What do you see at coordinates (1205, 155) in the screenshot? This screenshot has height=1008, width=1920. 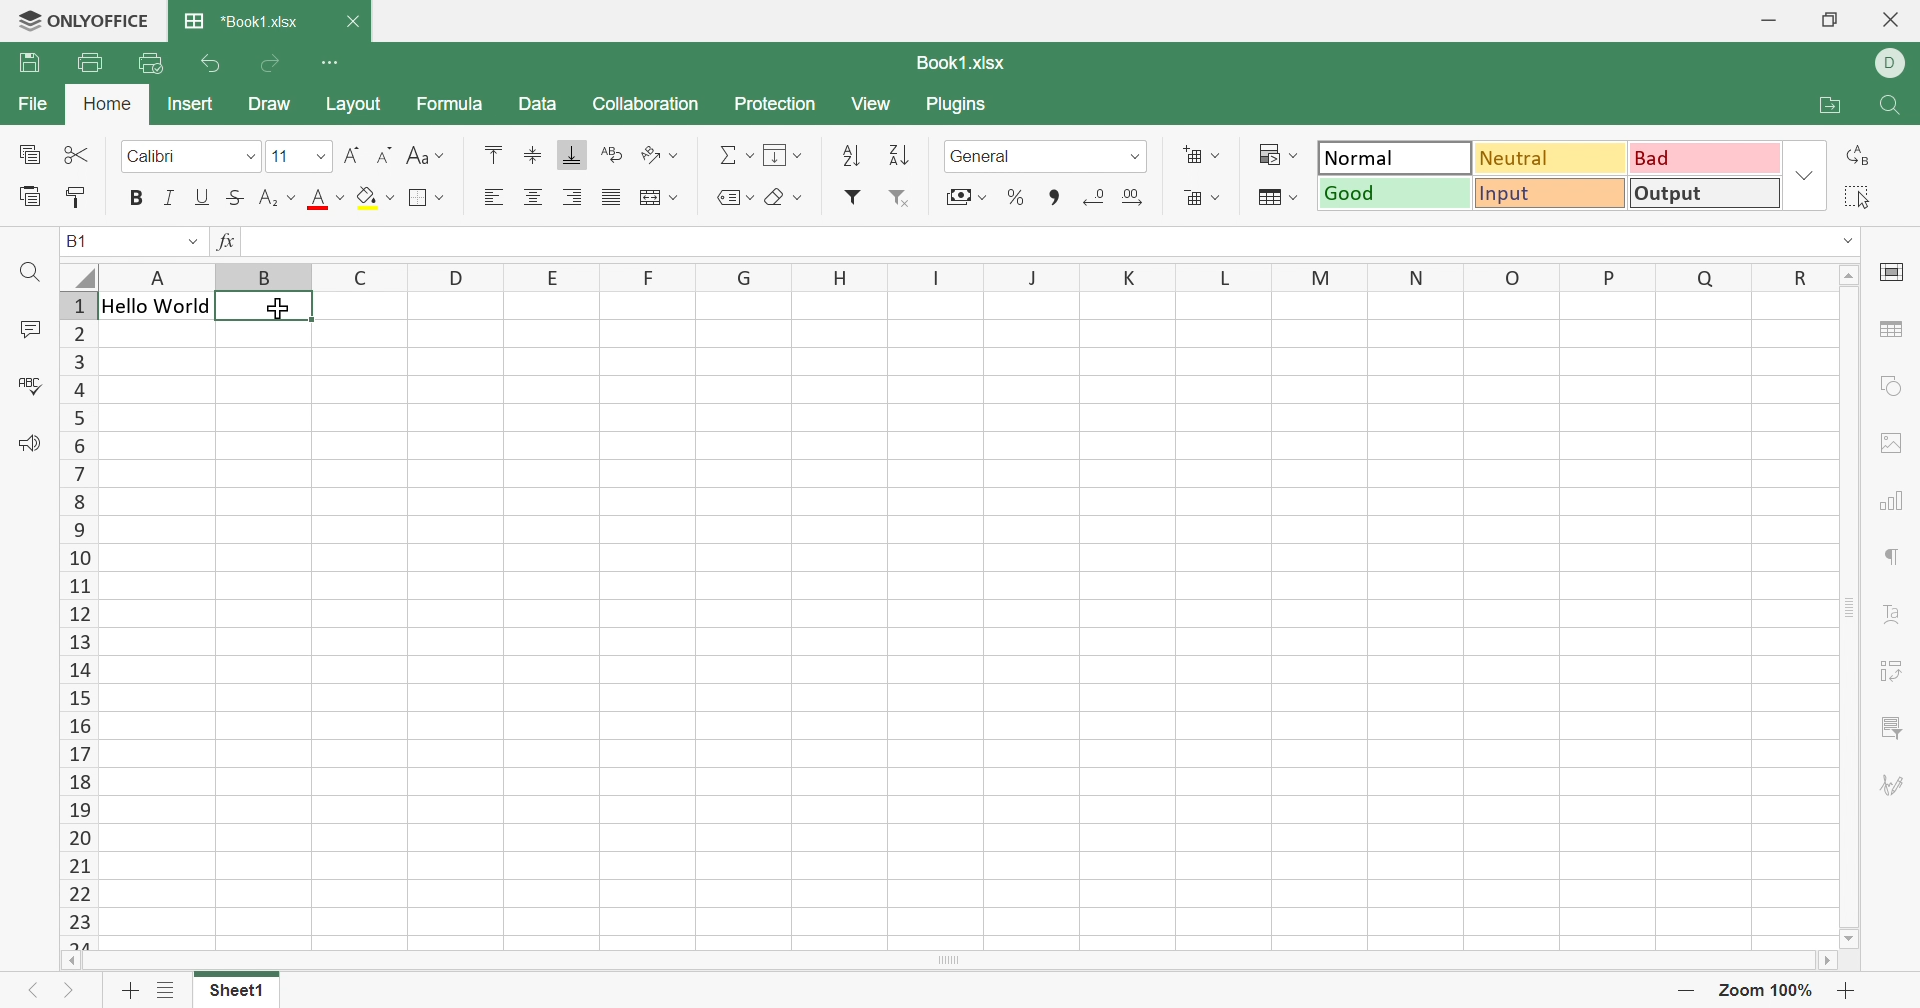 I see `Add cell` at bounding box center [1205, 155].